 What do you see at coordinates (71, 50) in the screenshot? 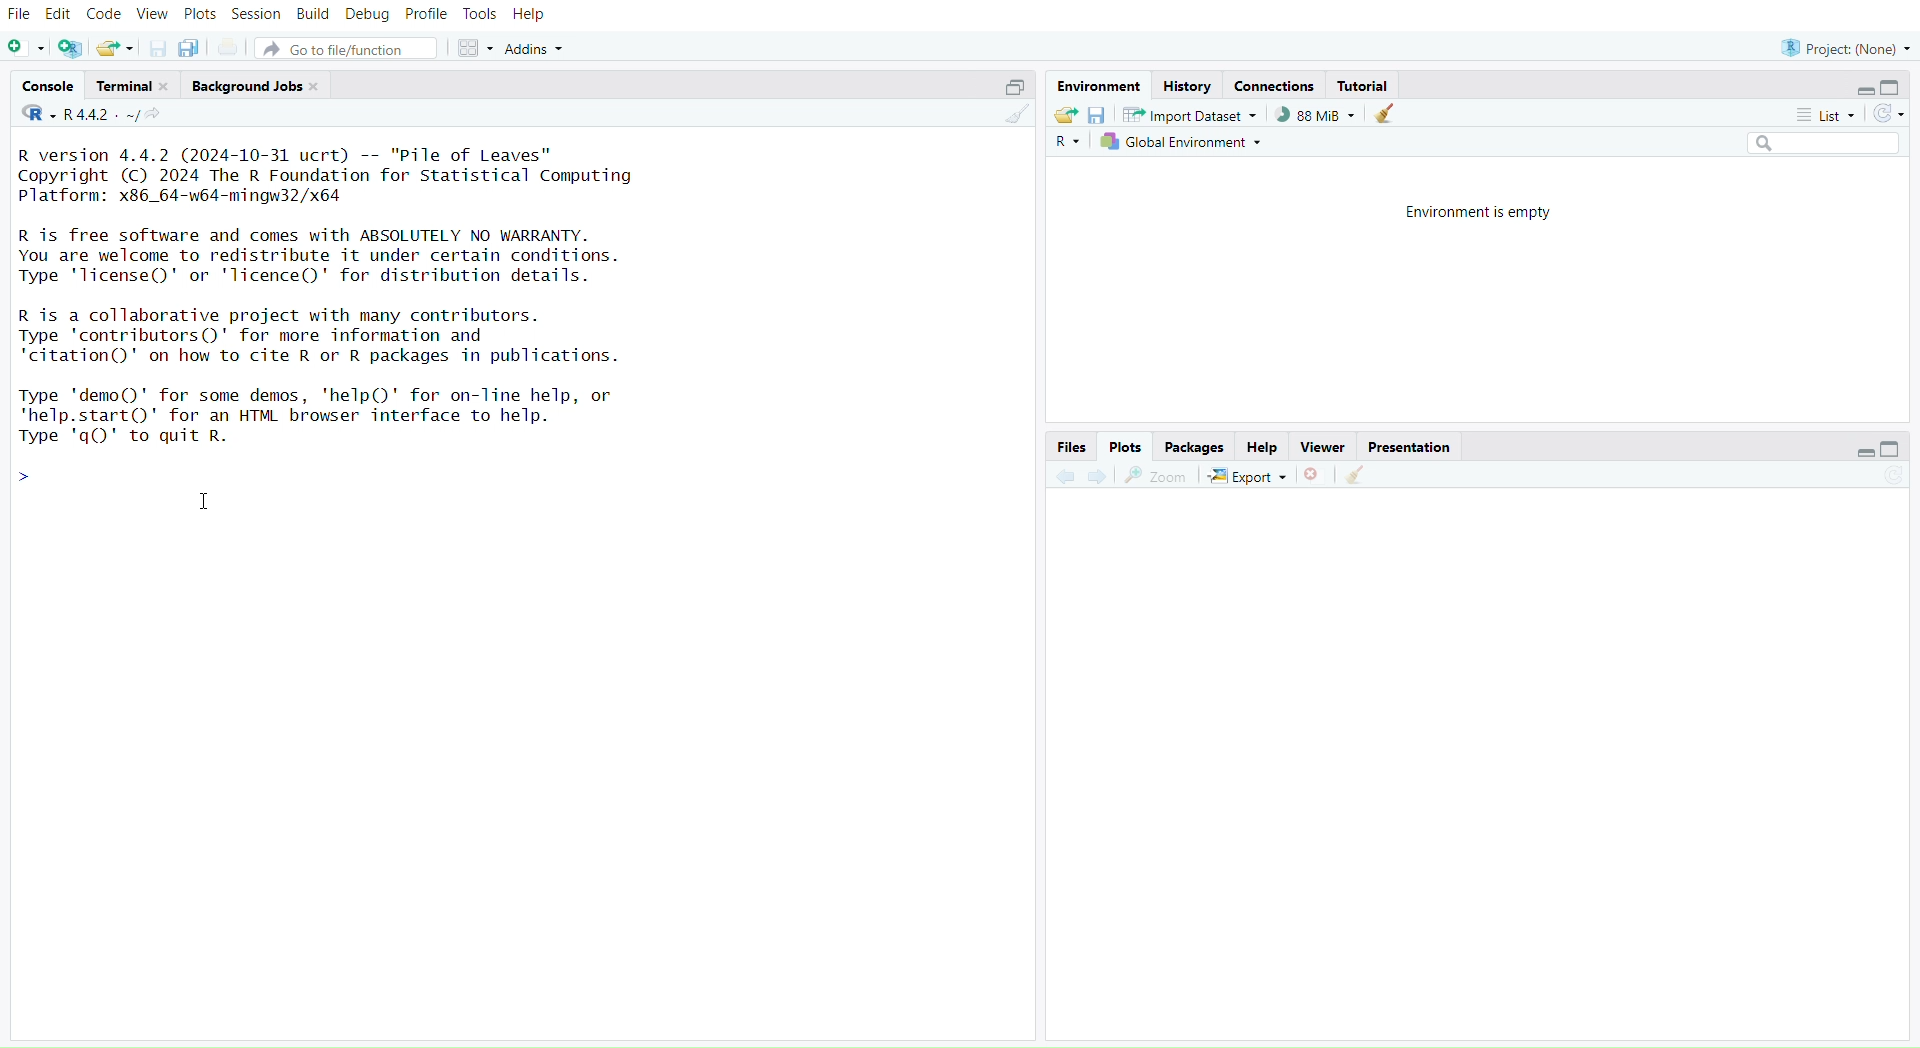
I see `create a project` at bounding box center [71, 50].